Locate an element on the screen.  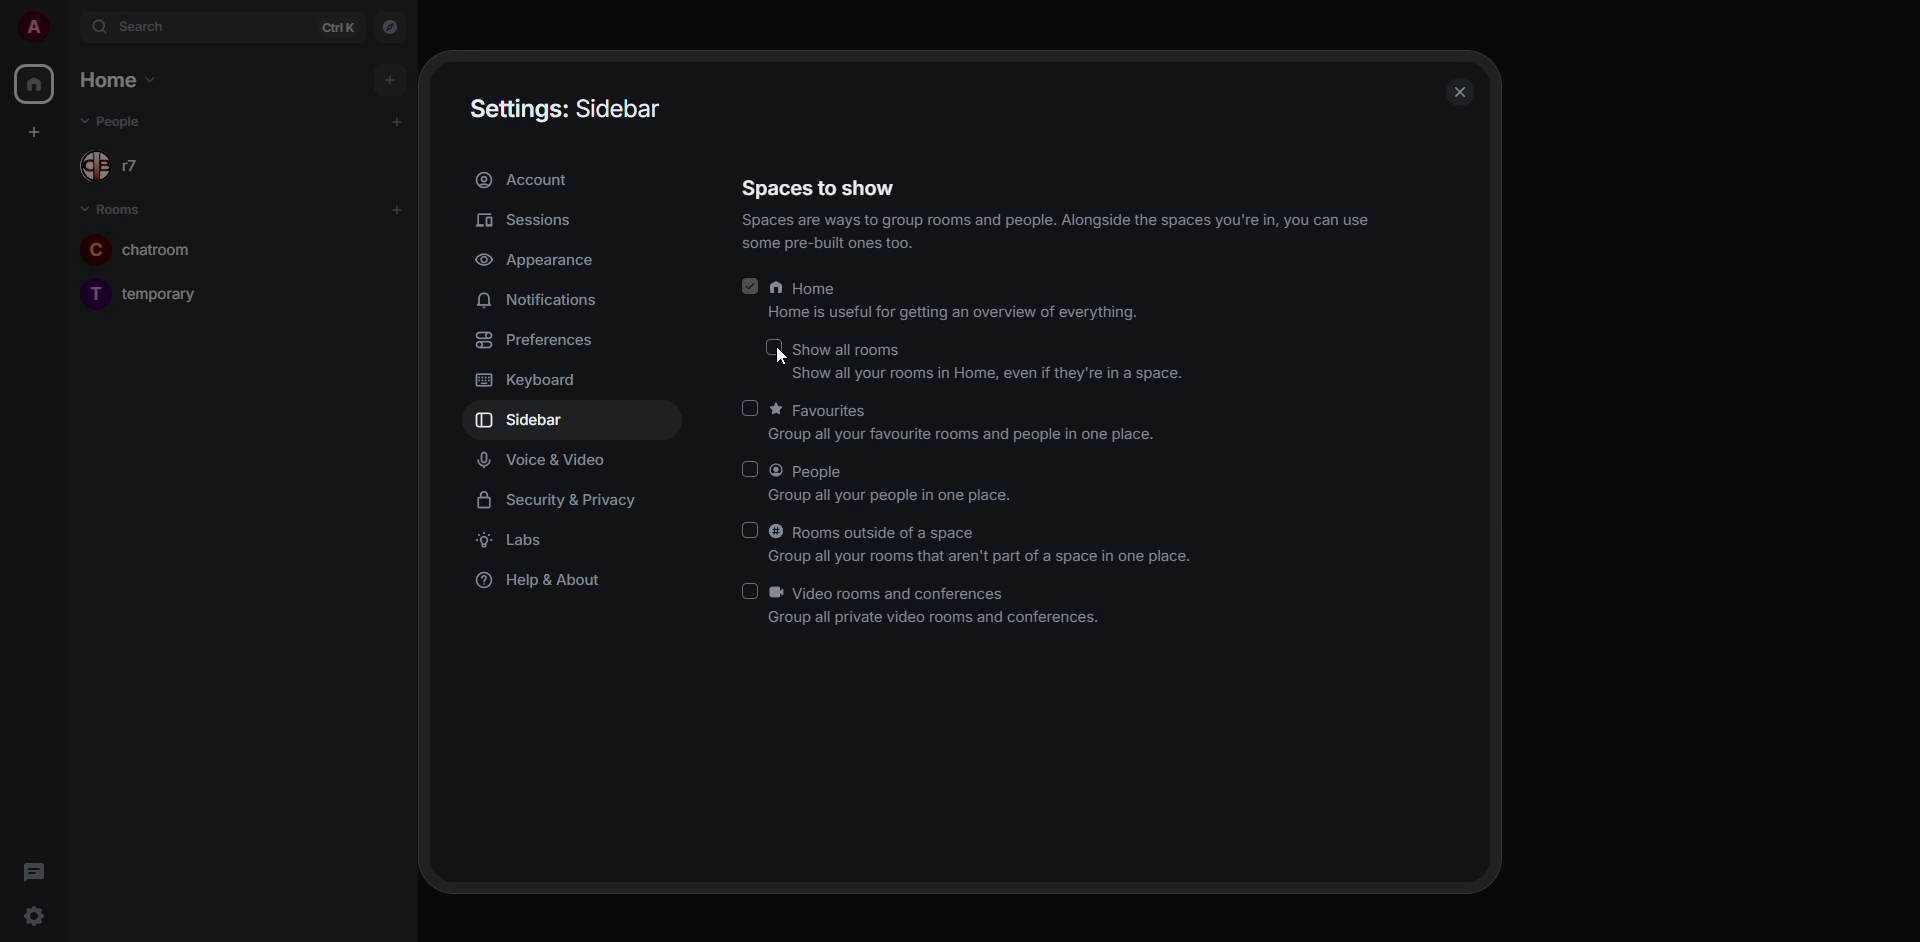
add is located at coordinates (397, 209).